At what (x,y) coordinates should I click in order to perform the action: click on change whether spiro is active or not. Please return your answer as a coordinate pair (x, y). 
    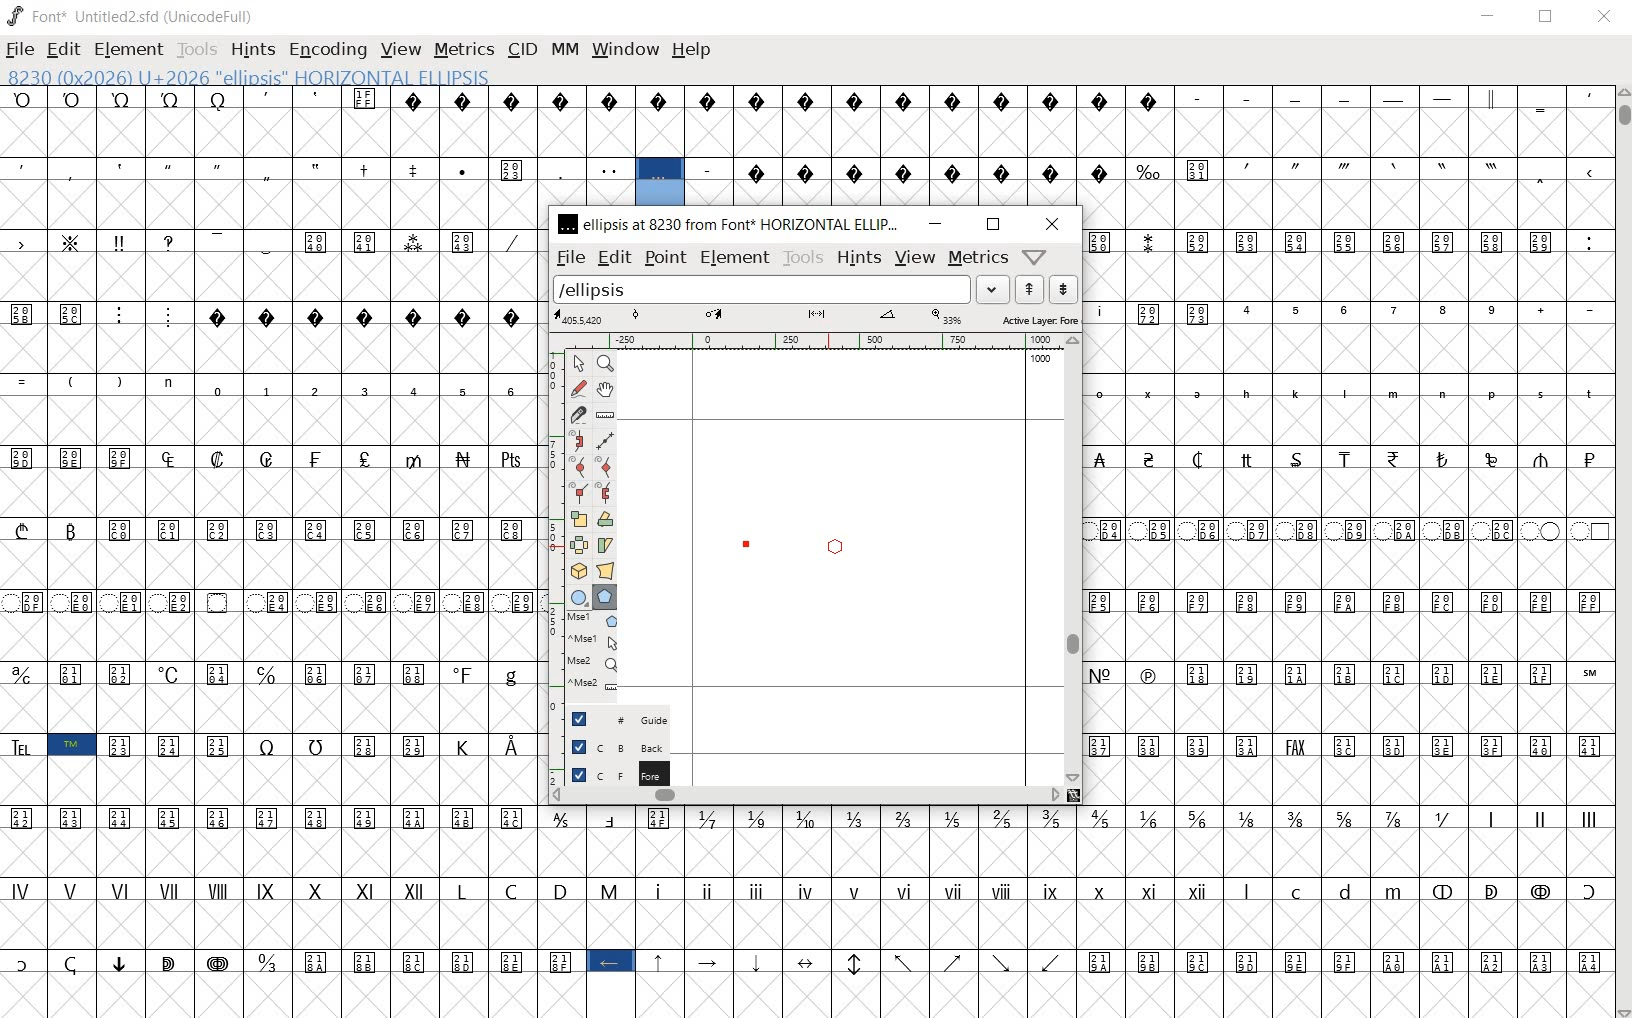
    Looking at the image, I should click on (578, 440).